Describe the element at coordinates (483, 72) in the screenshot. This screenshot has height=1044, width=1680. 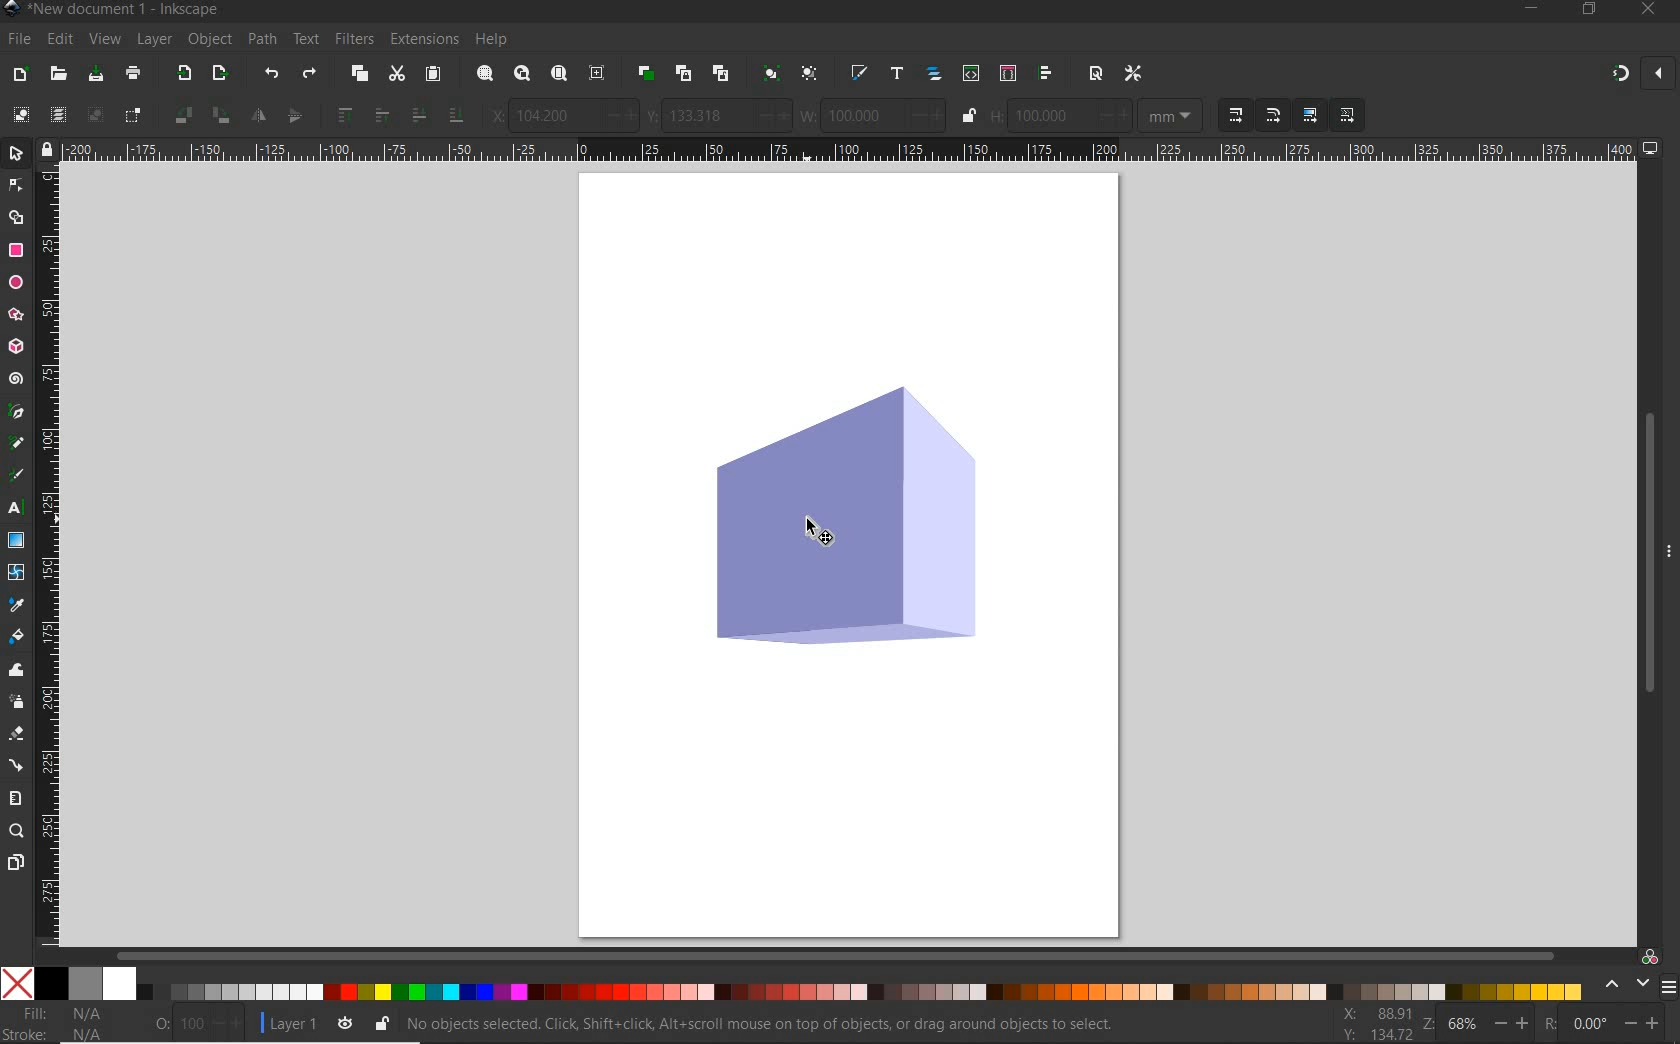
I see `ZOOM SELECTION` at that location.